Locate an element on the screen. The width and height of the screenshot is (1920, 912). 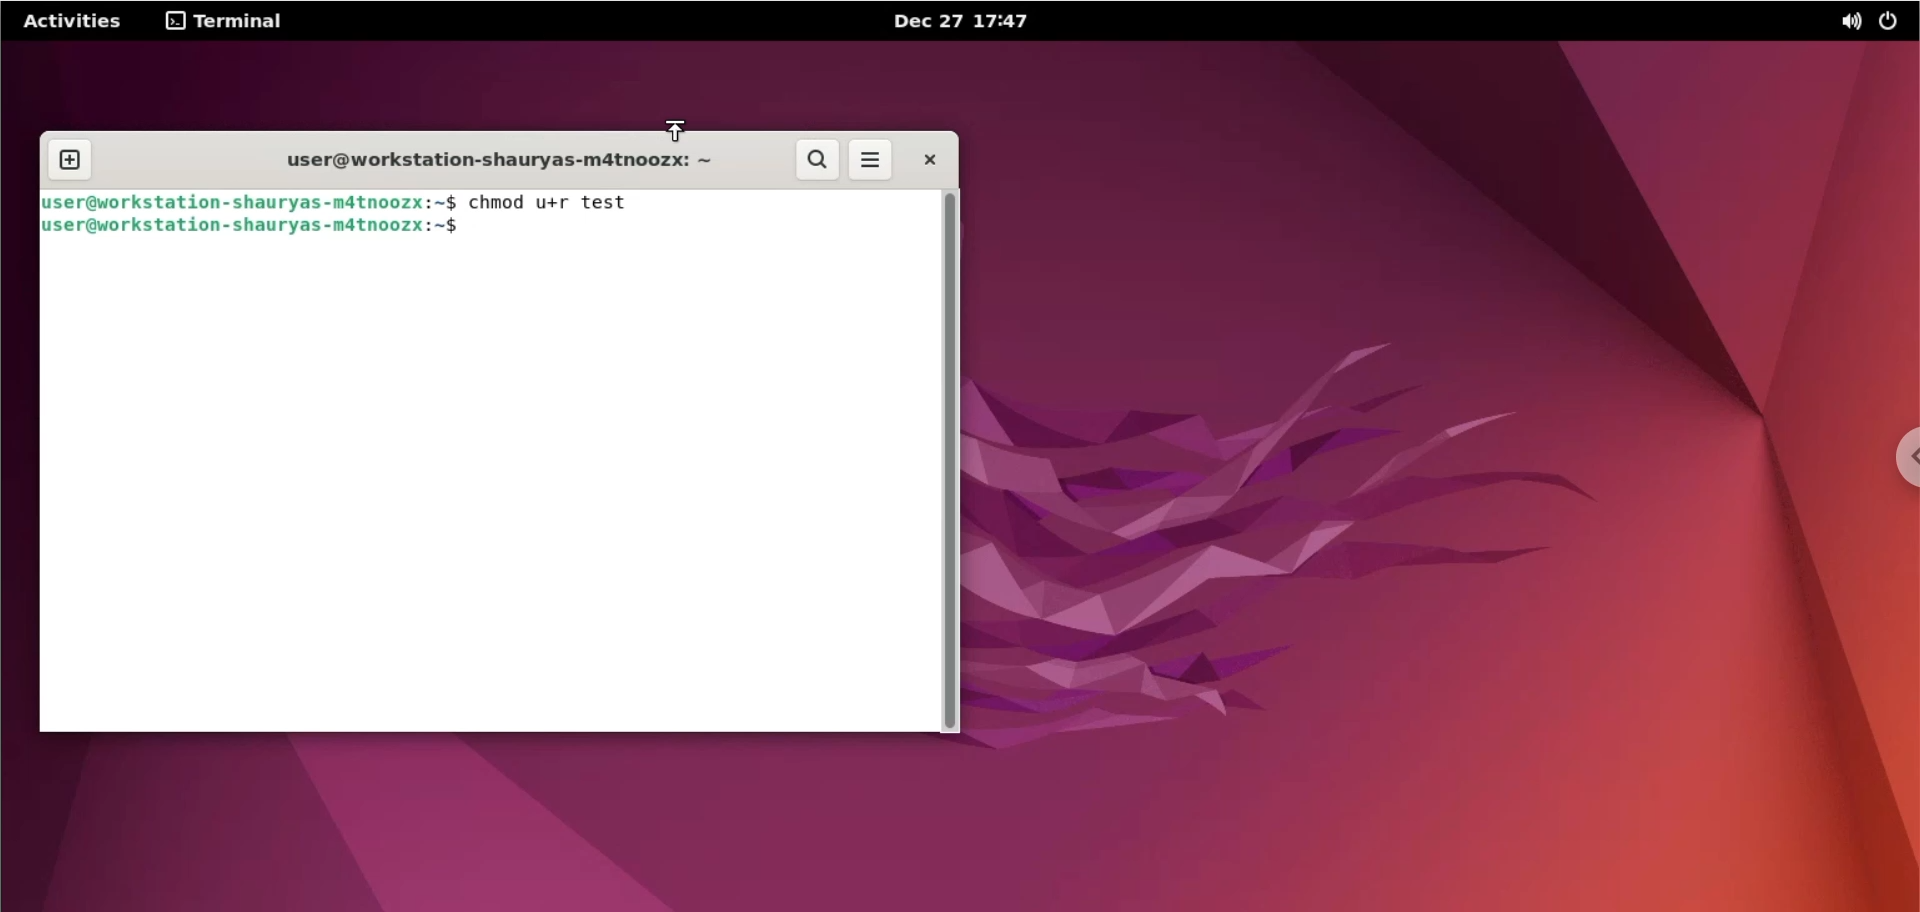
more options is located at coordinates (874, 160).